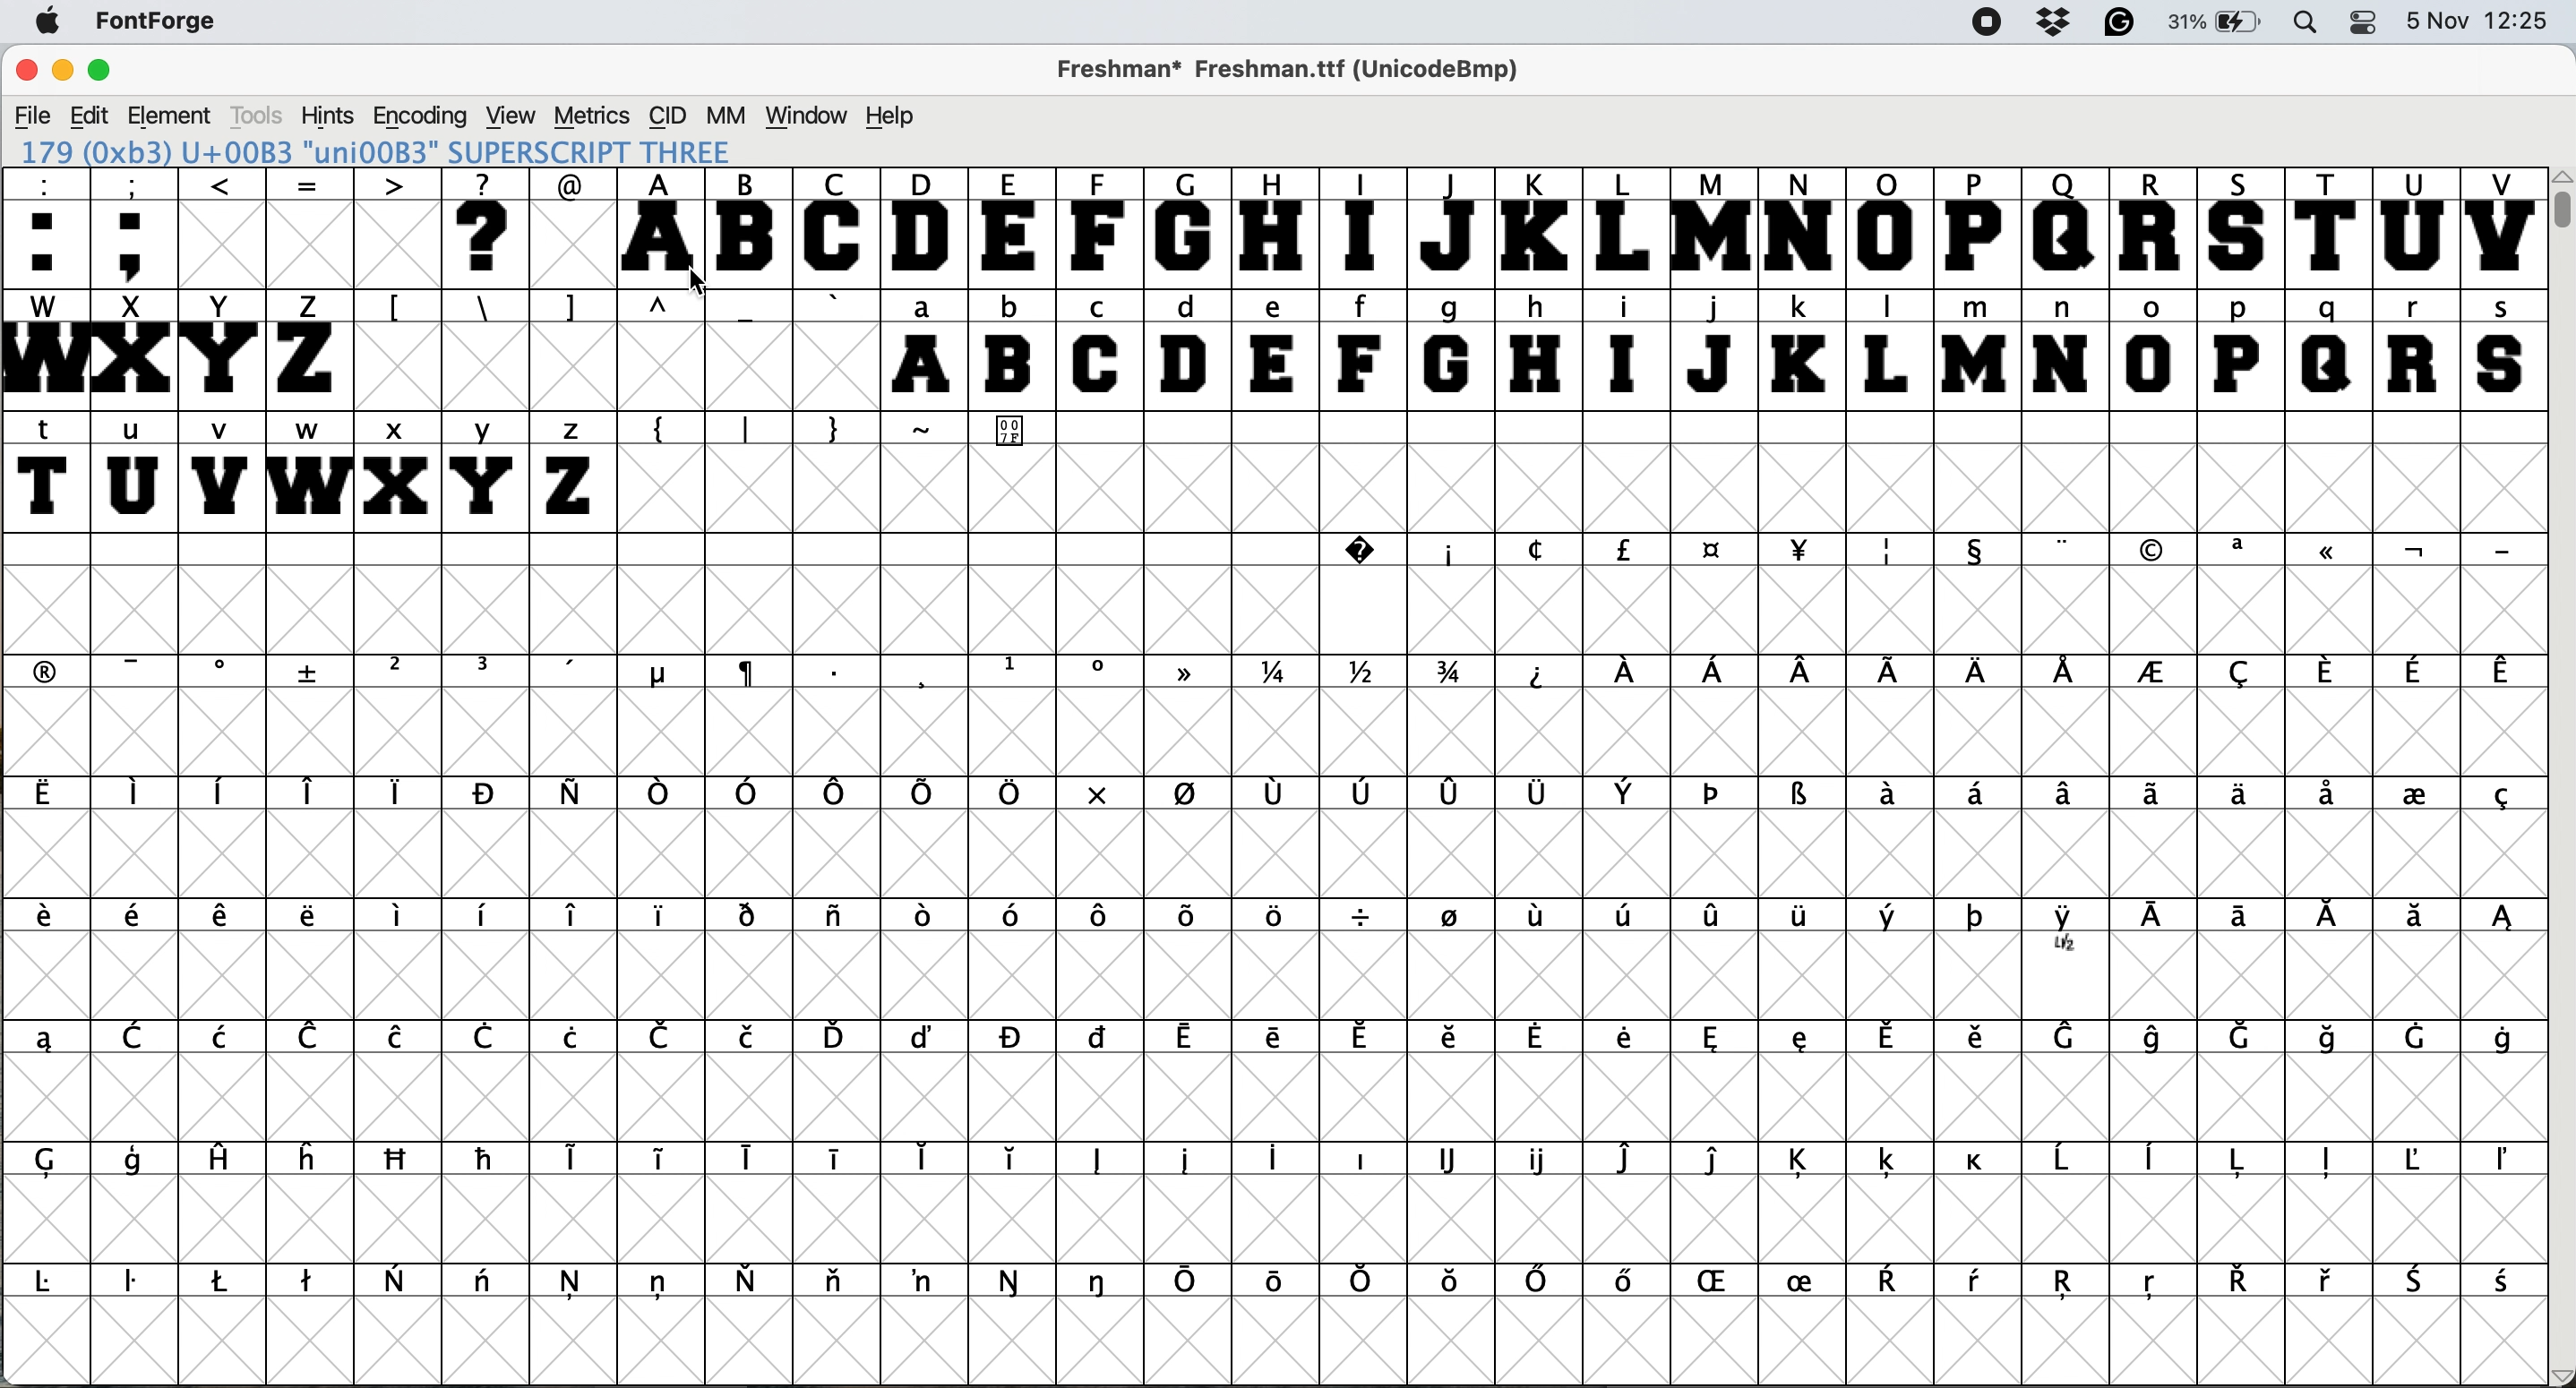 This screenshot has height=1388, width=2576. Describe the element at coordinates (1981, 23) in the screenshot. I see `screen recorder` at that location.